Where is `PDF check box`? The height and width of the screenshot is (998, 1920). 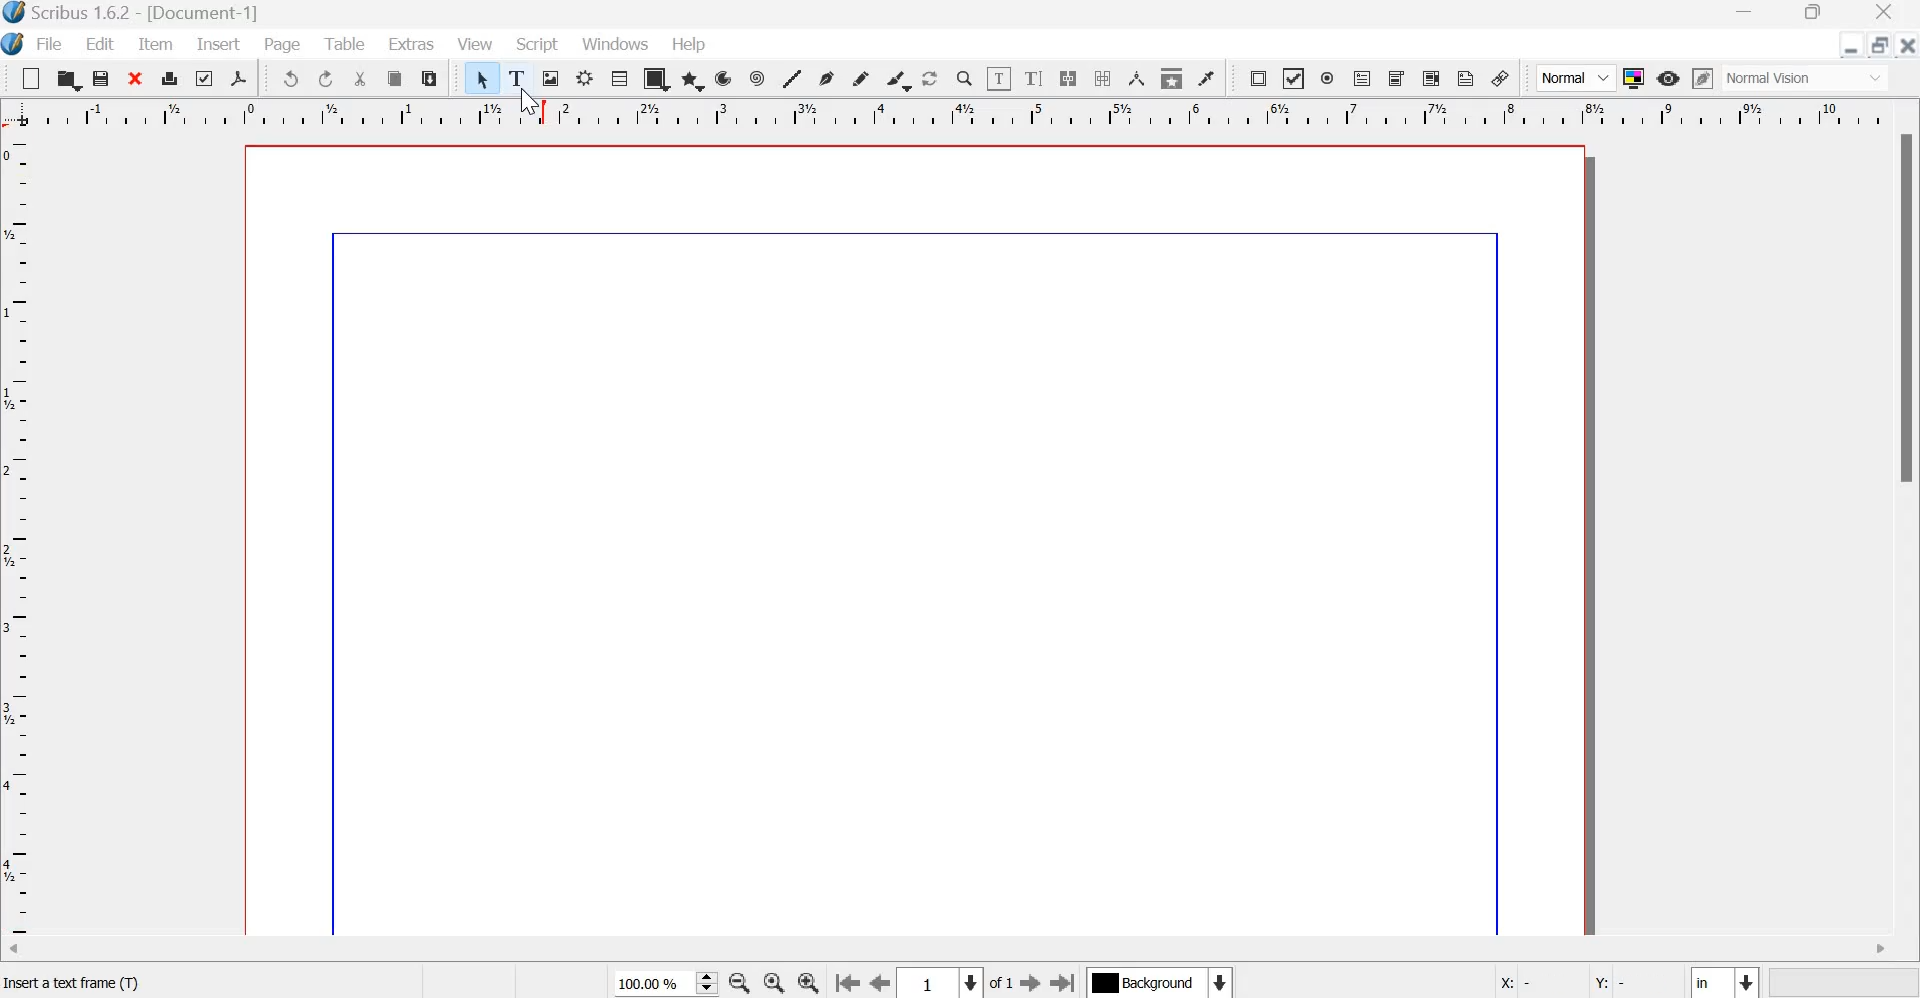
PDF check box is located at coordinates (1292, 79).